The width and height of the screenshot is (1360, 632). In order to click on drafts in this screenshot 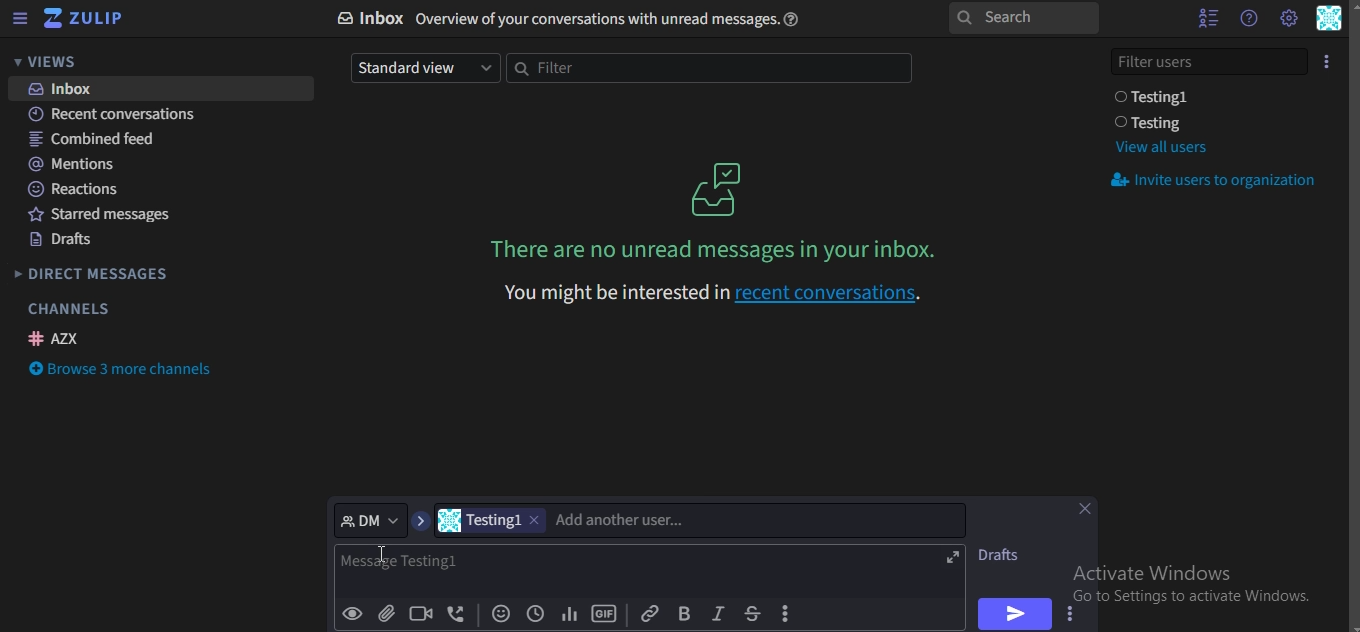, I will do `click(63, 242)`.